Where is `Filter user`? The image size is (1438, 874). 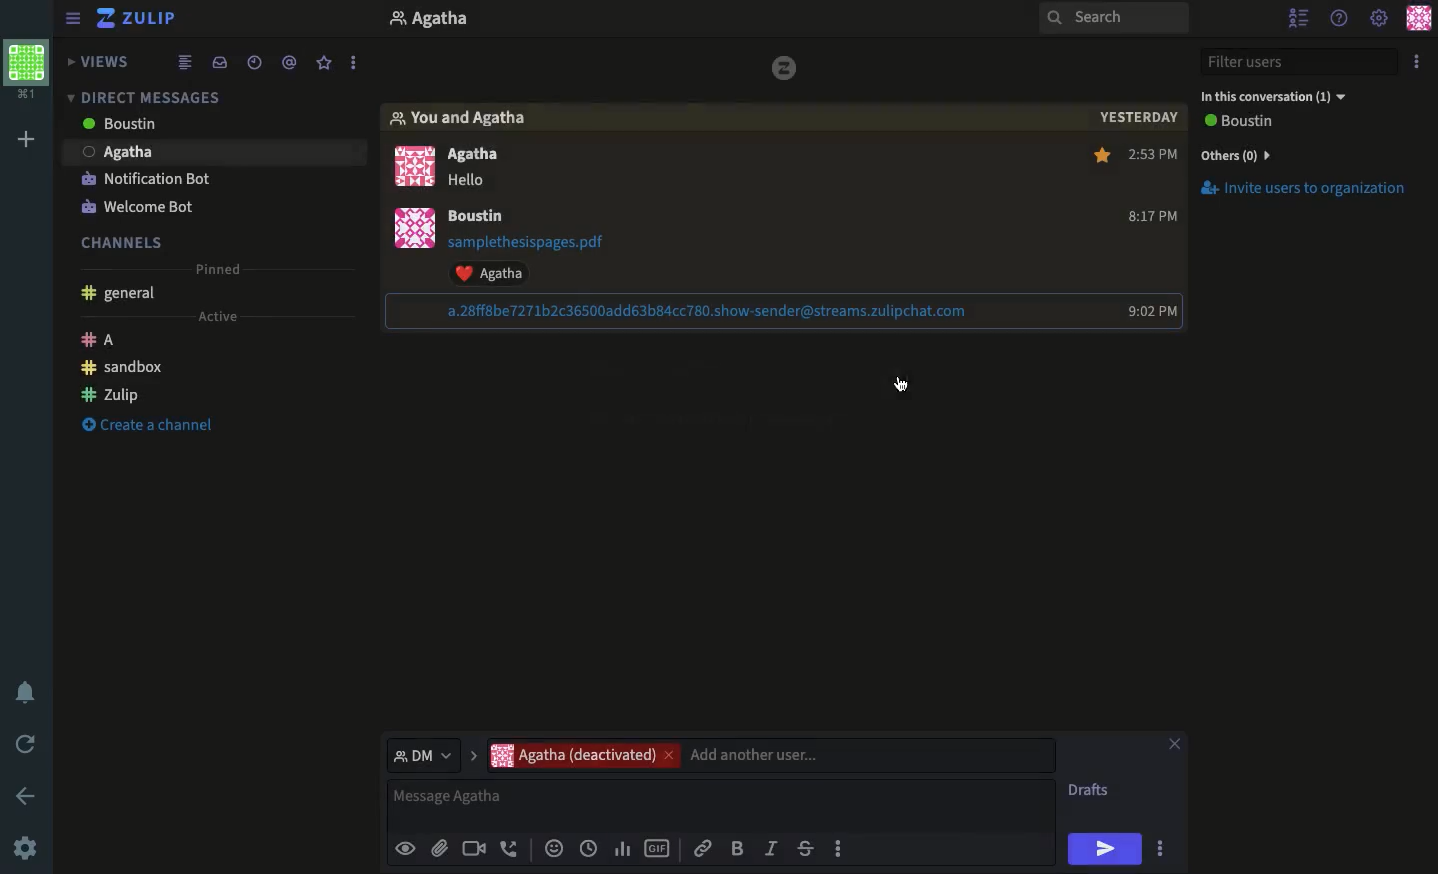 Filter user is located at coordinates (1303, 62).